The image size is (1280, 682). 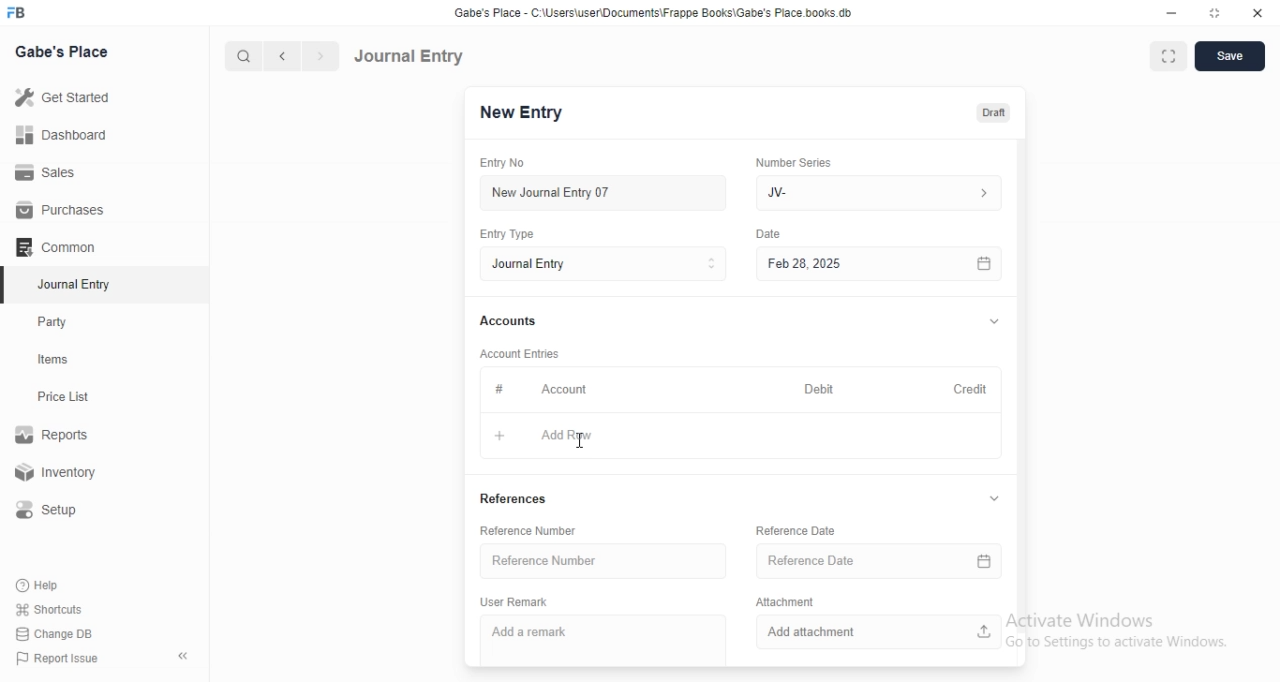 I want to click on ‘Number Series, so click(x=792, y=162).